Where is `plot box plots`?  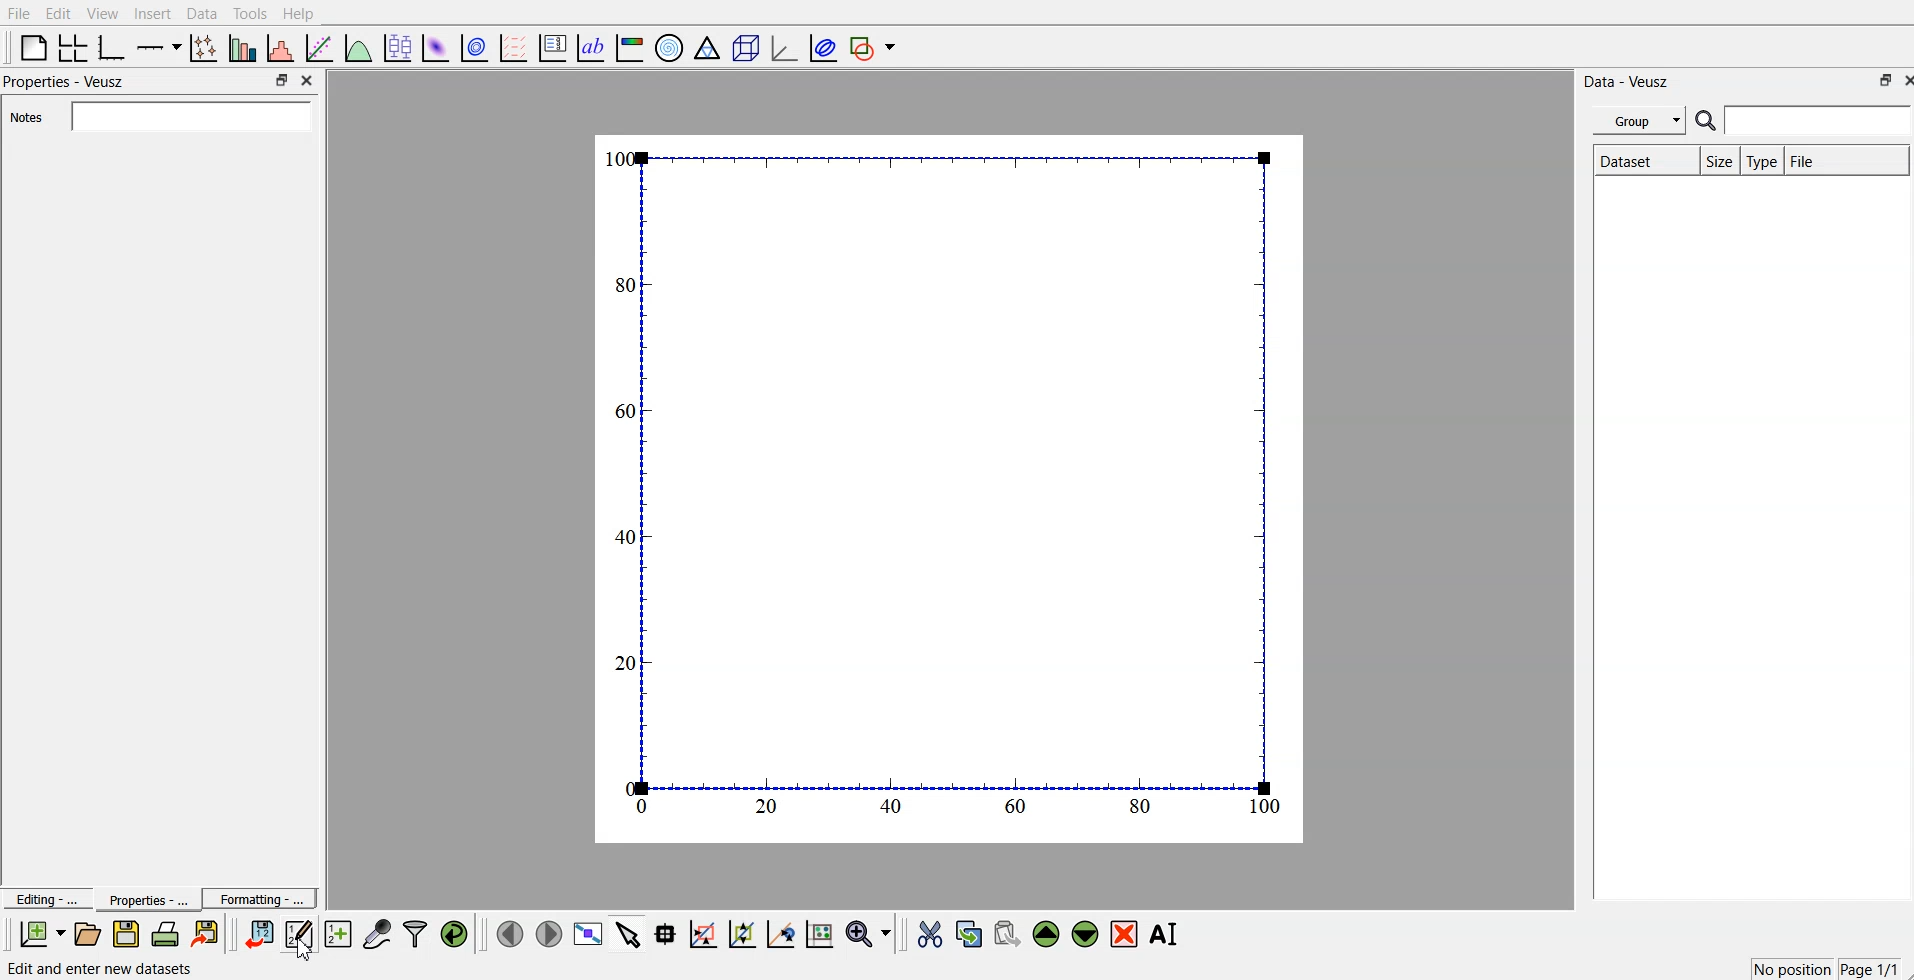 plot box plots is located at coordinates (397, 46).